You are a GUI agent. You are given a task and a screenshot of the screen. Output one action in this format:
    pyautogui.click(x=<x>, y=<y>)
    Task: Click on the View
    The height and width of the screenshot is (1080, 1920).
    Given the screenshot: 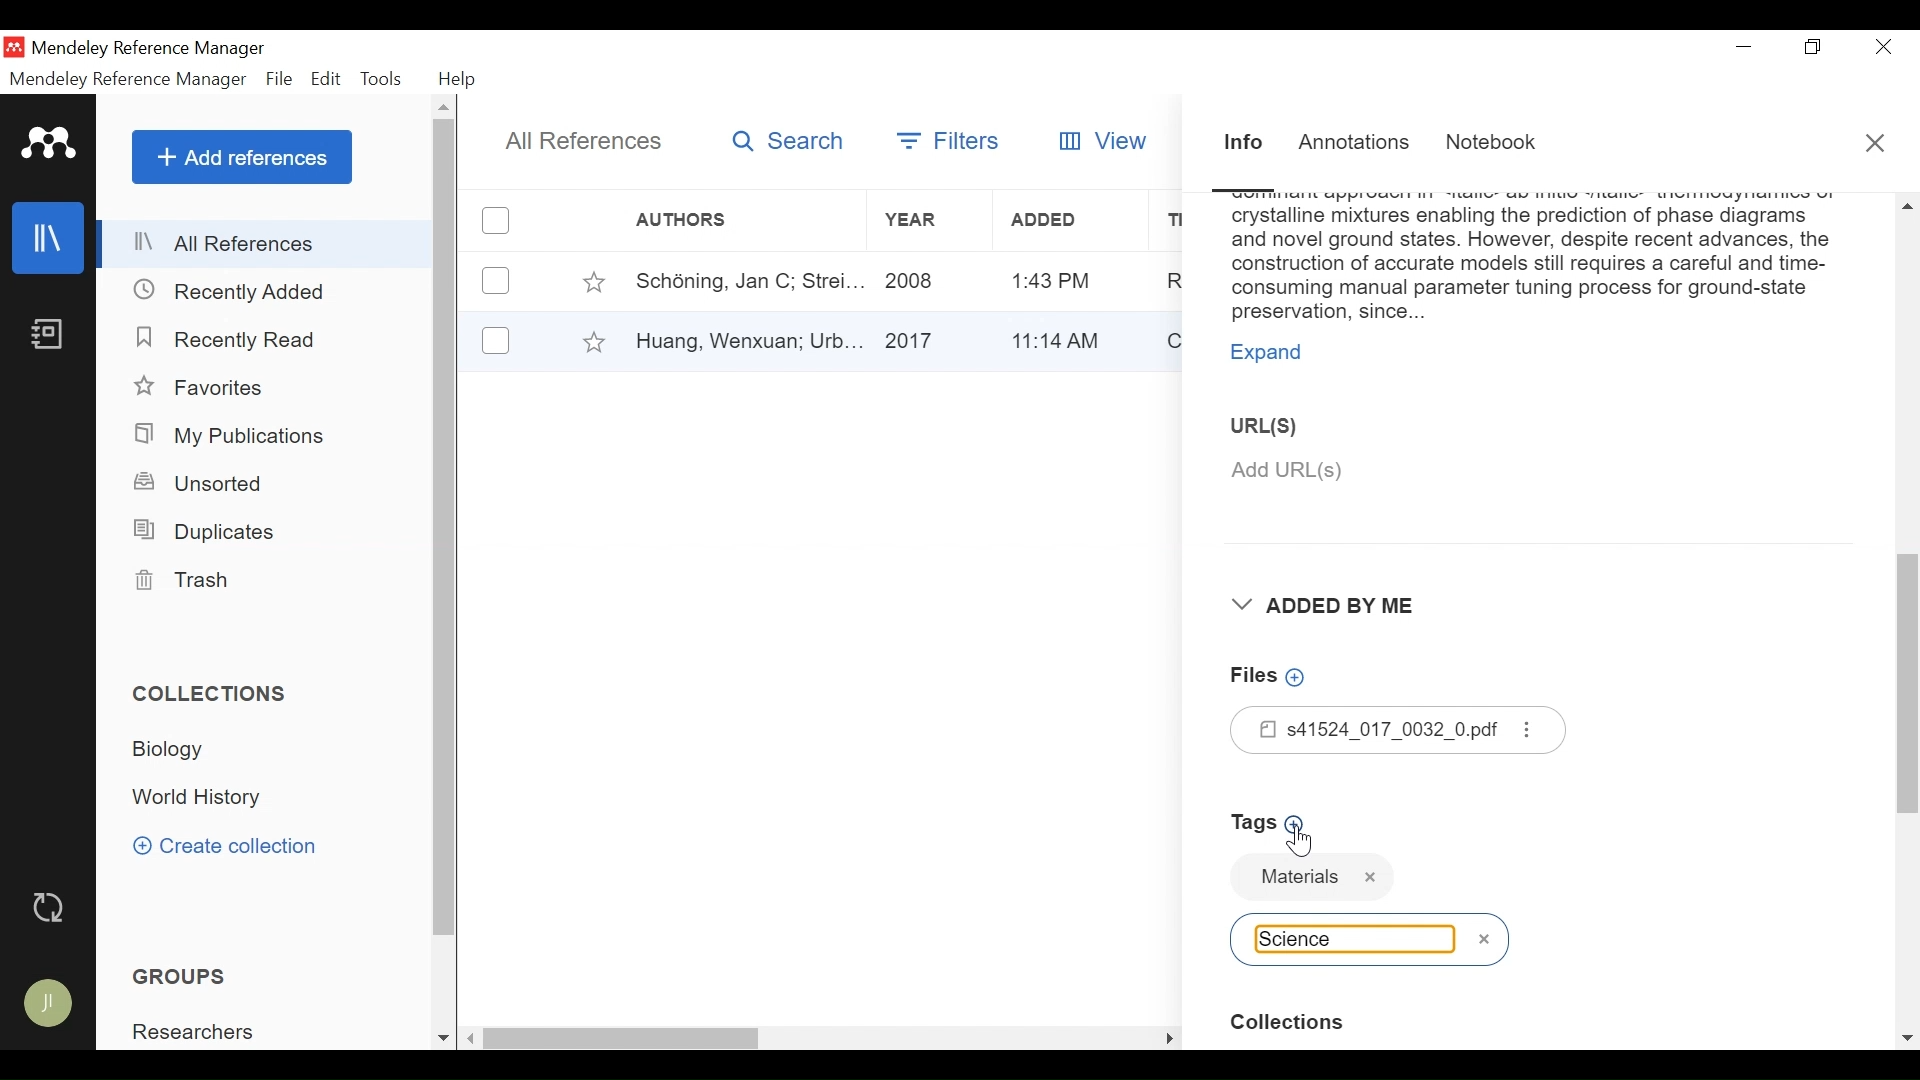 What is the action you would take?
    pyautogui.click(x=1105, y=138)
    